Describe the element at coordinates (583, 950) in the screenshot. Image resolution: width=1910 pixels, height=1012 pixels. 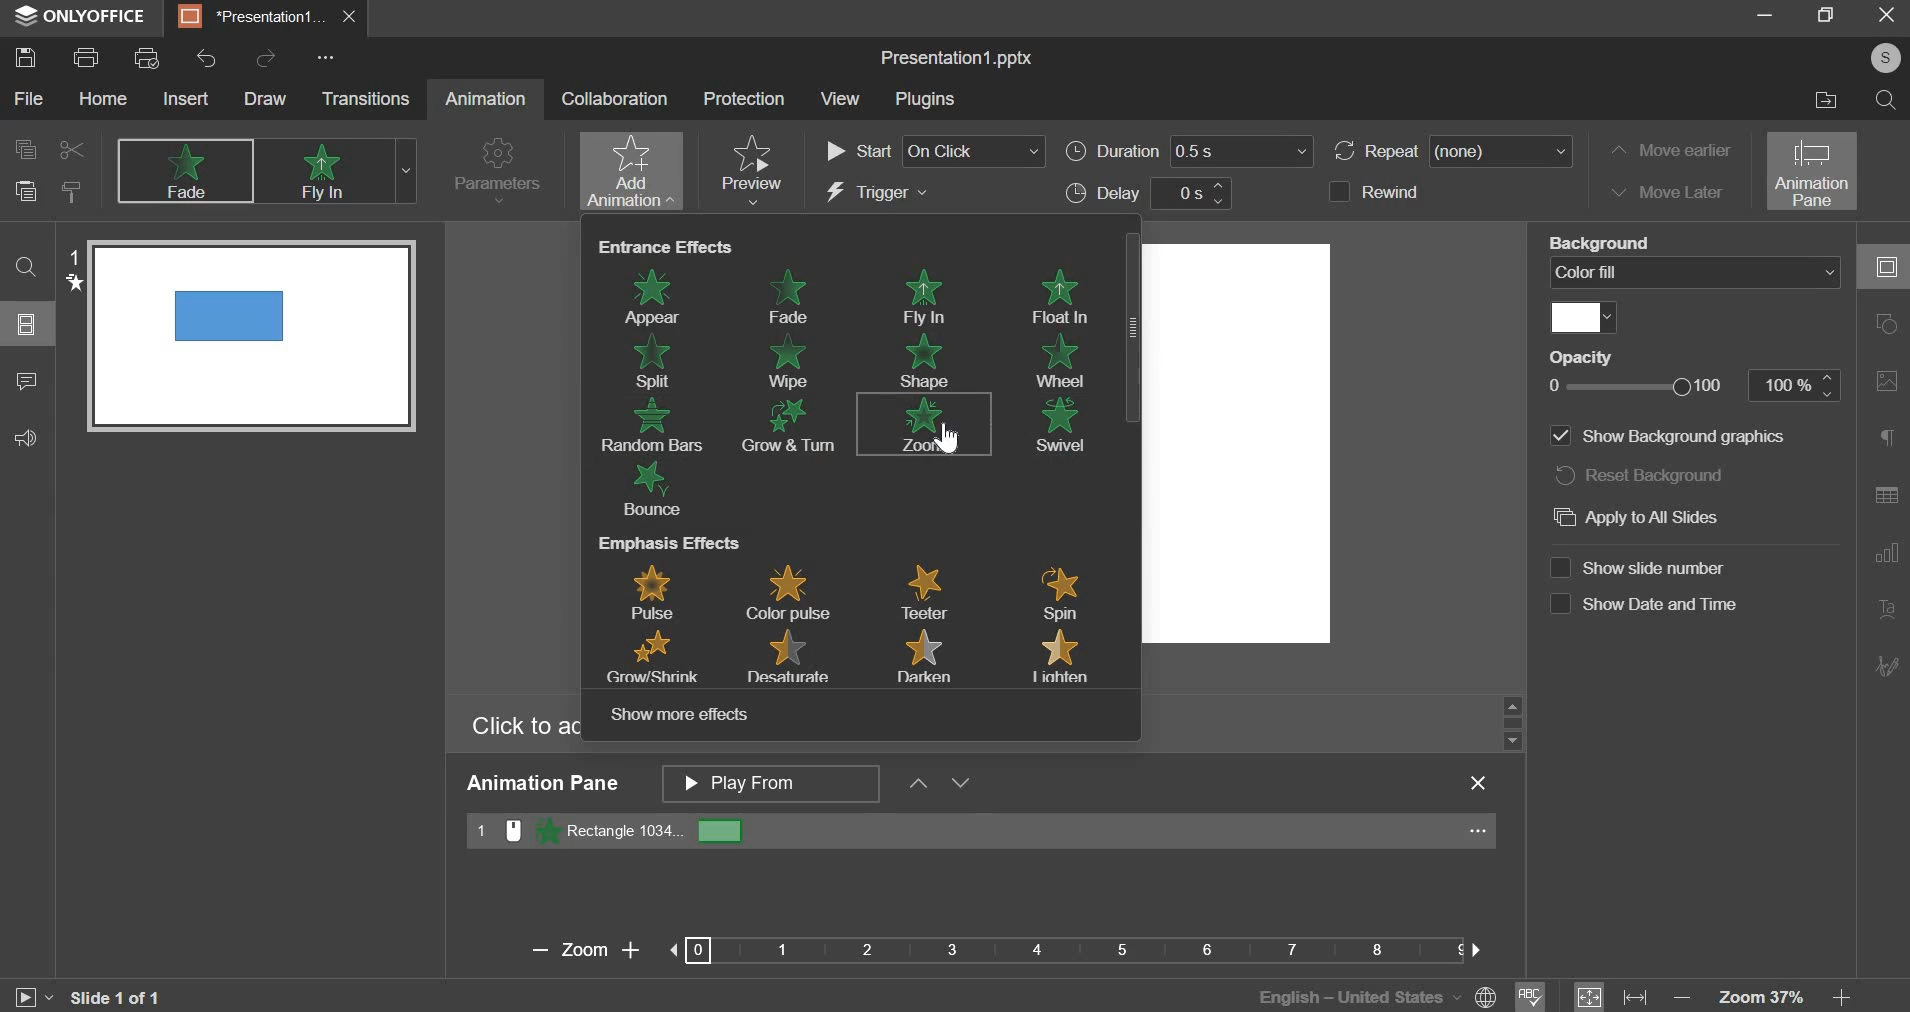
I see `Zoom` at that location.